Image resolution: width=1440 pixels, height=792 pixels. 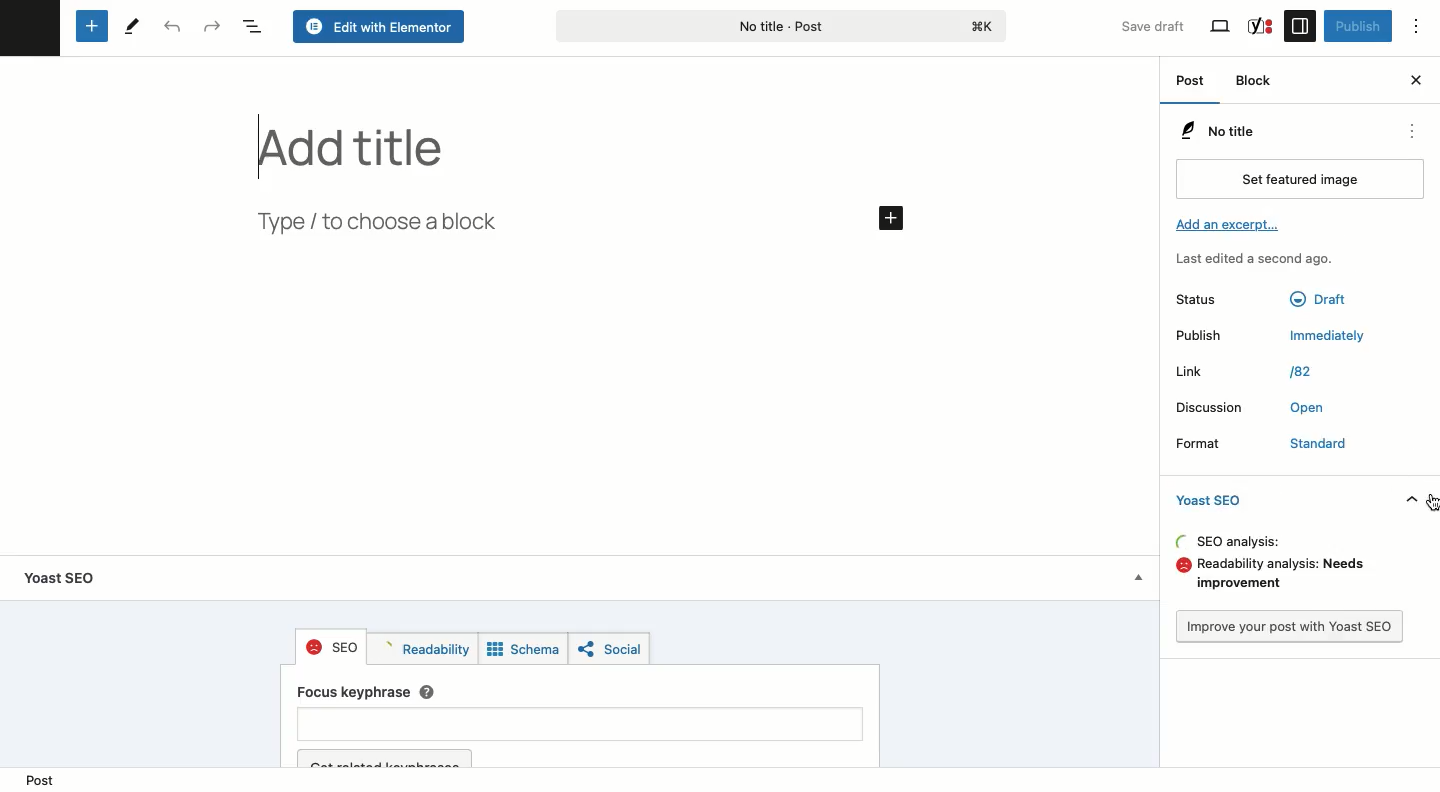 I want to click on (SEO analysis: Readability analysis: Needsimprovement, so click(x=1262, y=565).